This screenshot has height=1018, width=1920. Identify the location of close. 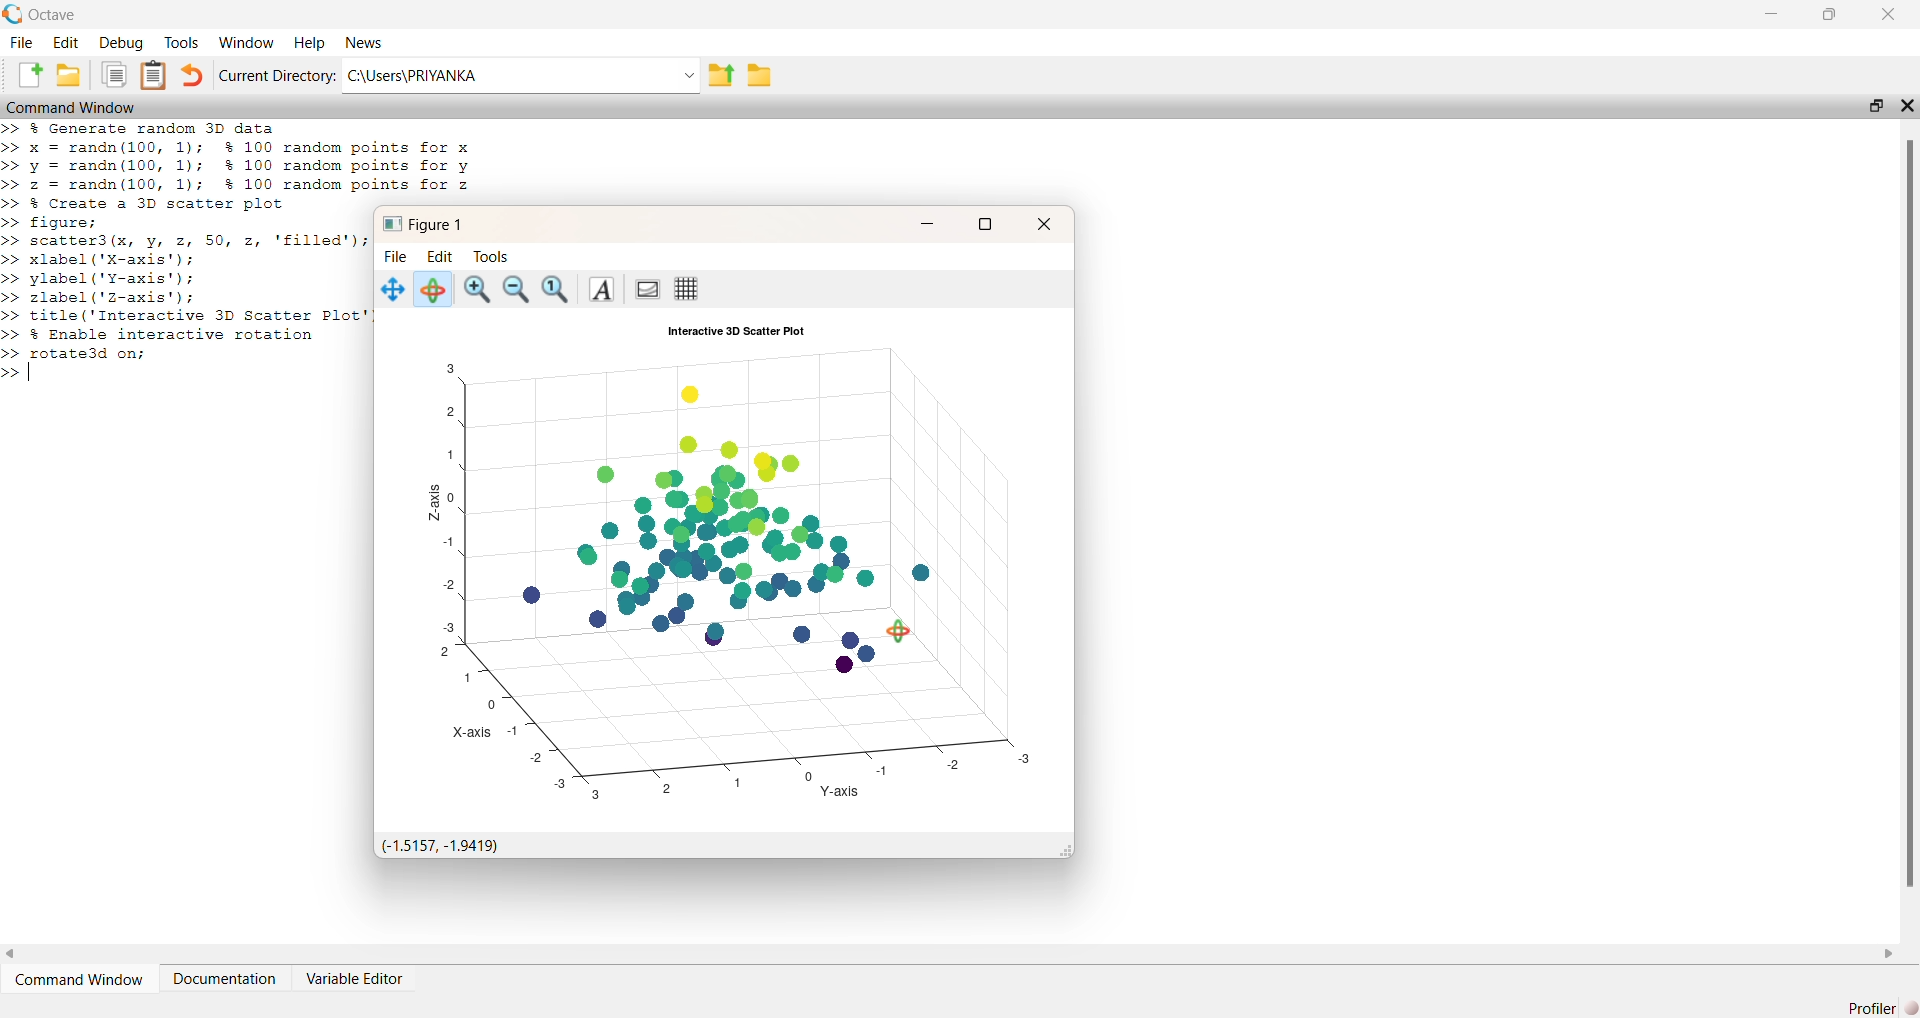
(1907, 105).